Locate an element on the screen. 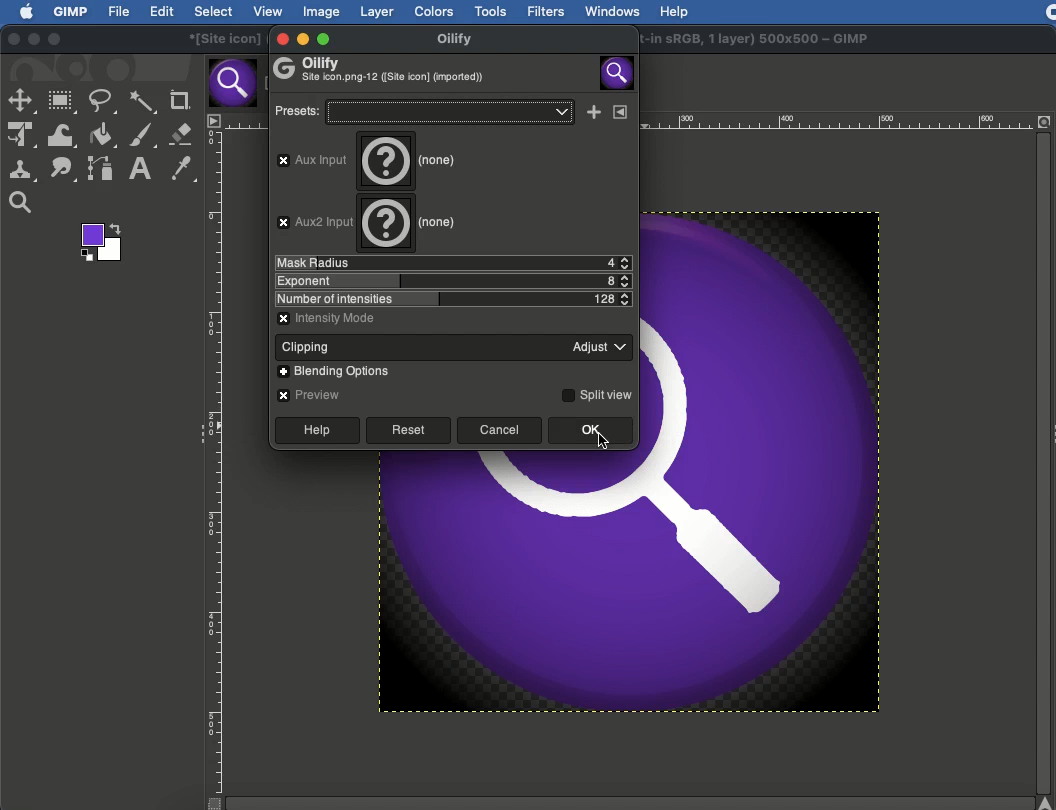 The image size is (1056, 810). Edit is located at coordinates (163, 12).